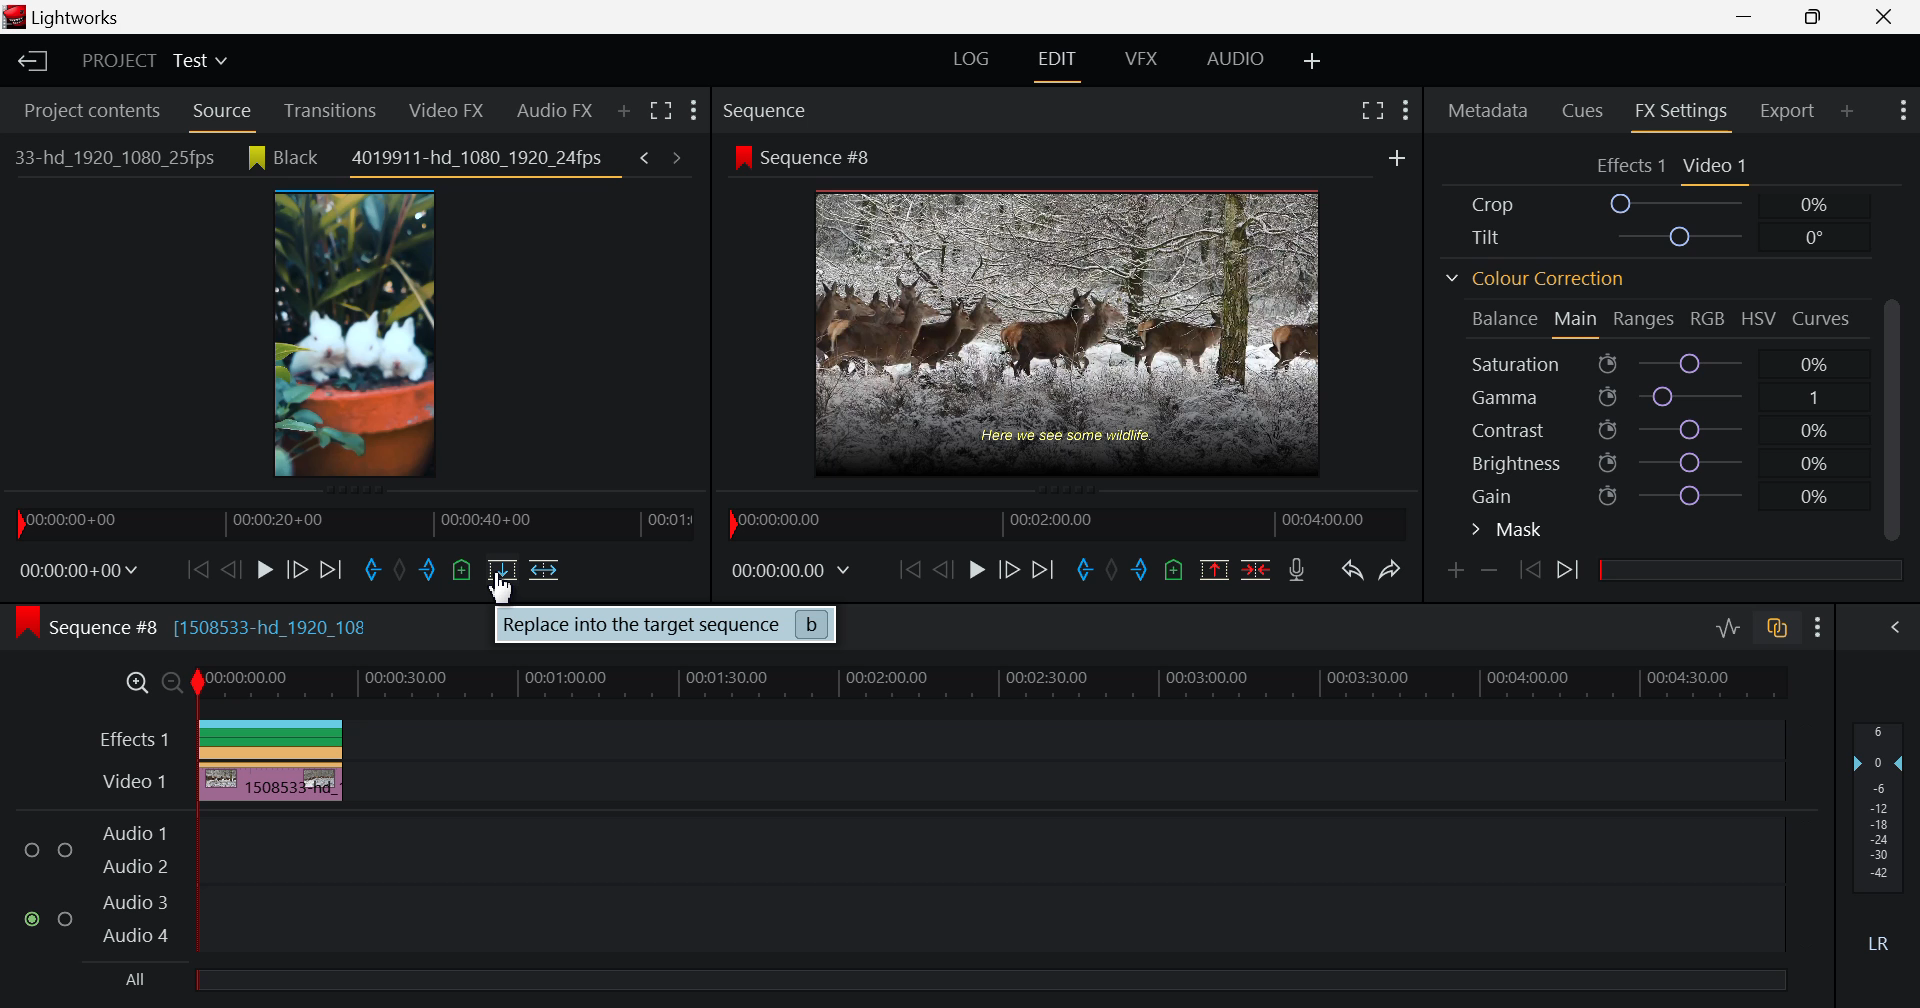  What do you see at coordinates (663, 156) in the screenshot?
I see `Previous & next ` at bounding box center [663, 156].